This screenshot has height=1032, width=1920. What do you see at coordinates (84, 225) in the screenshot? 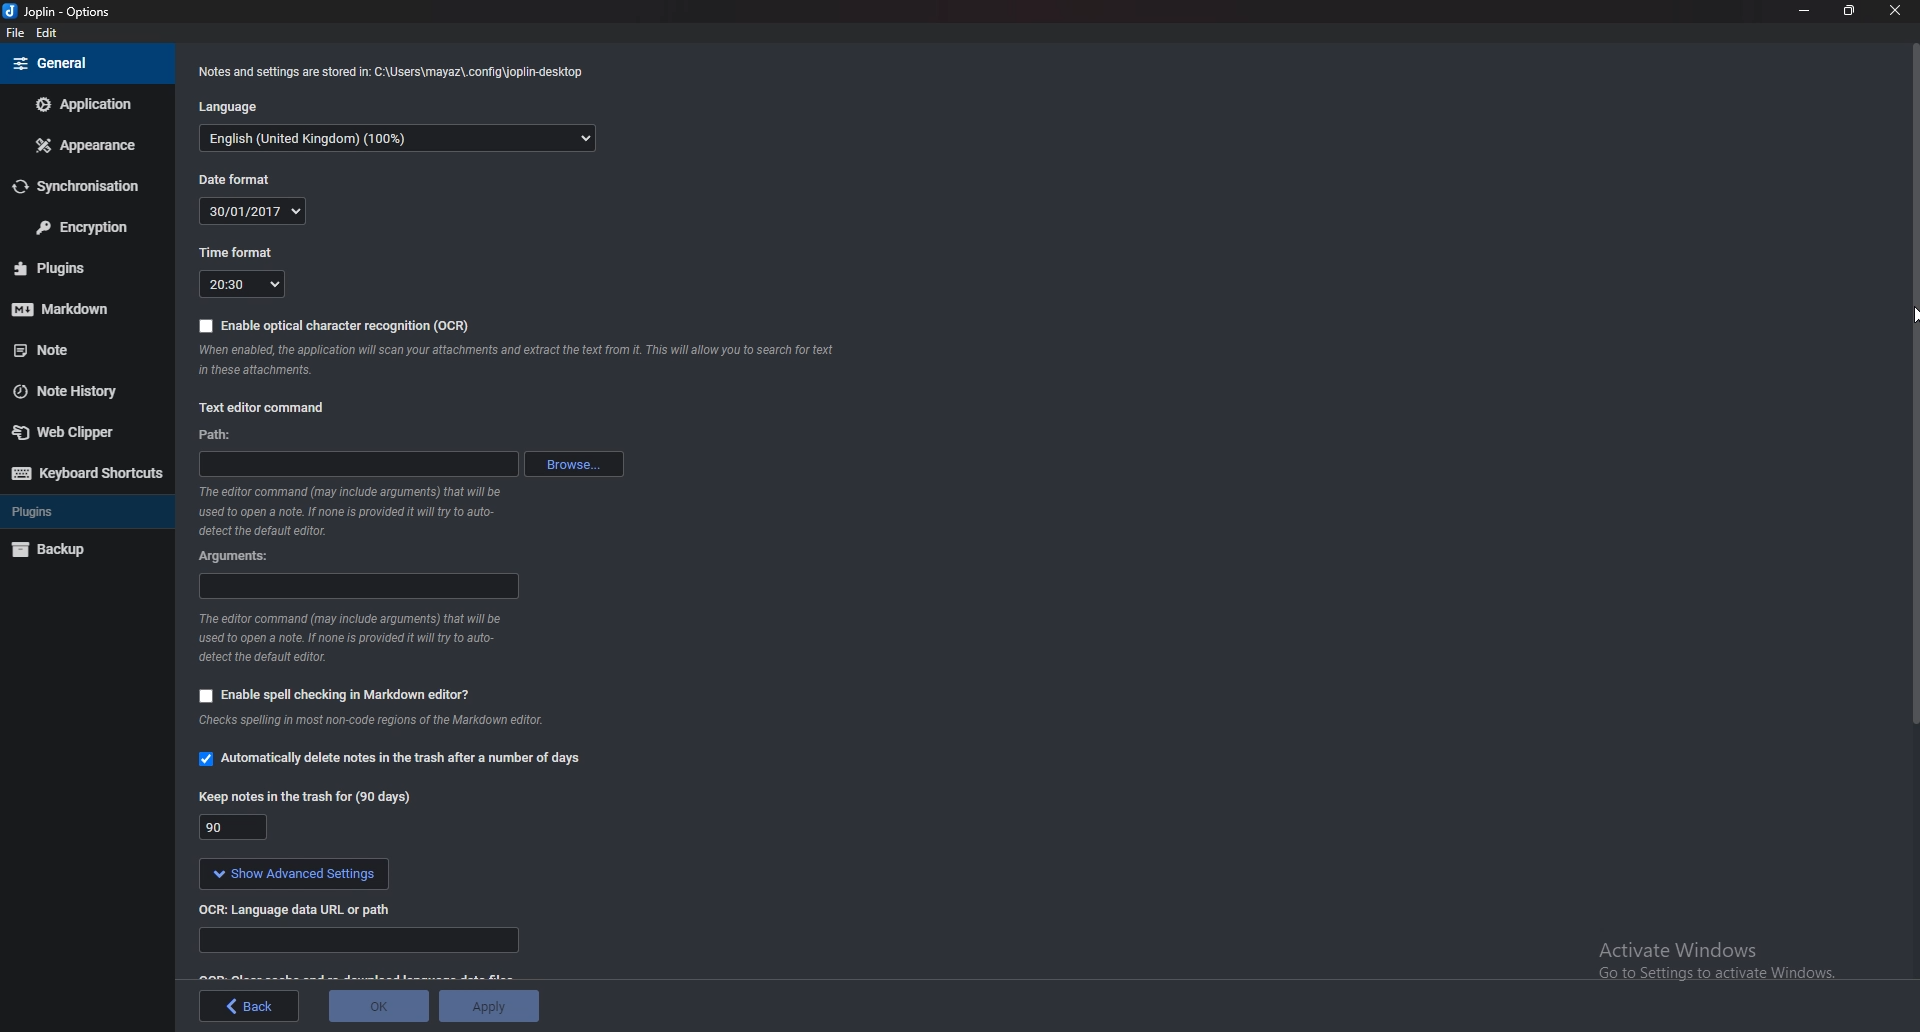
I see `Encryption` at bounding box center [84, 225].